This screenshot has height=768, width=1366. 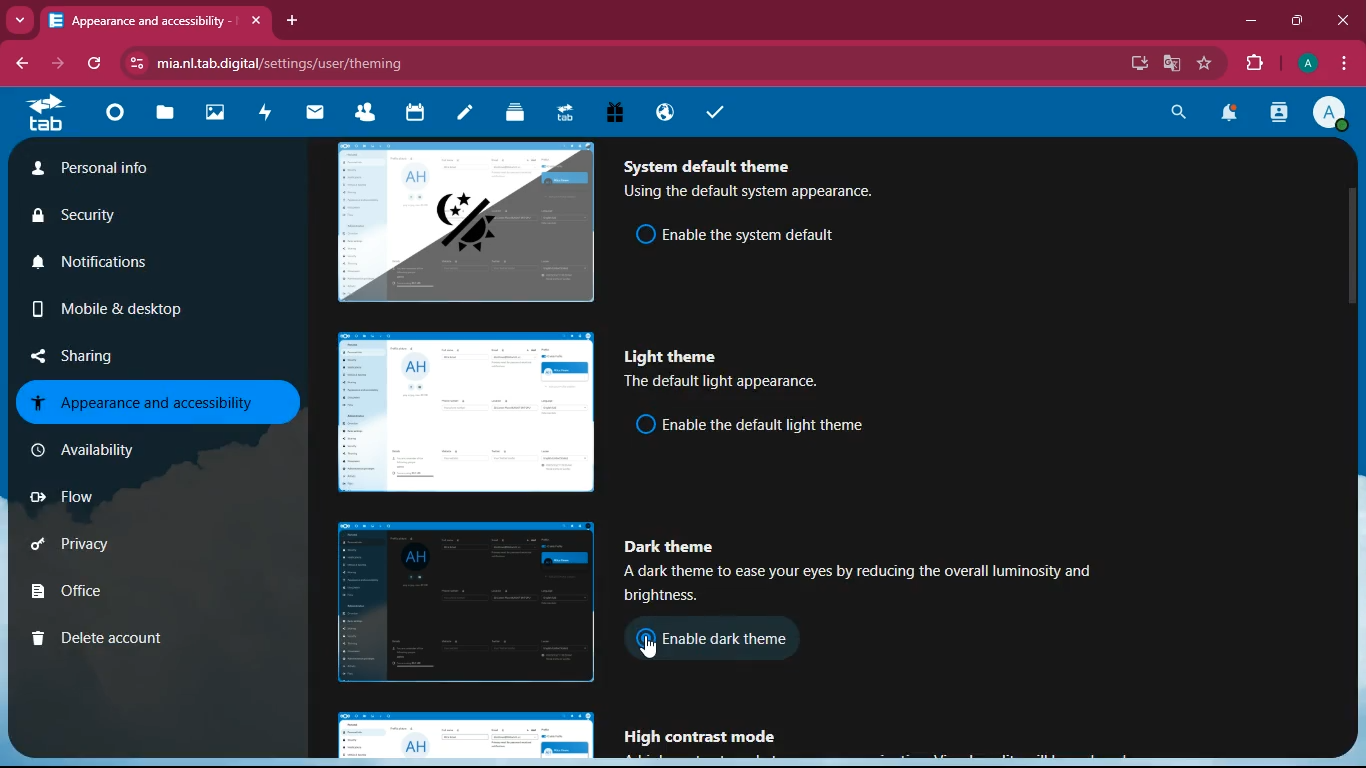 I want to click on personal info, so click(x=124, y=172).